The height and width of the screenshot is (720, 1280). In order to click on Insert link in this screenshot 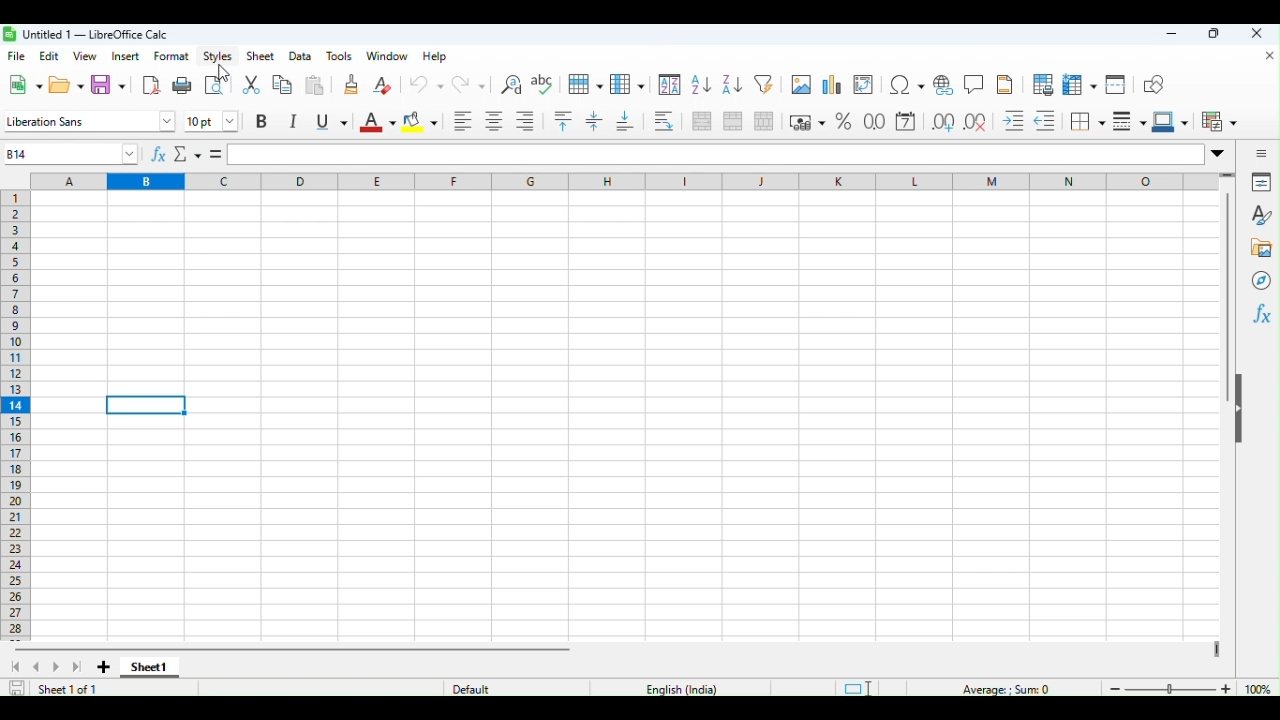, I will do `click(941, 85)`.